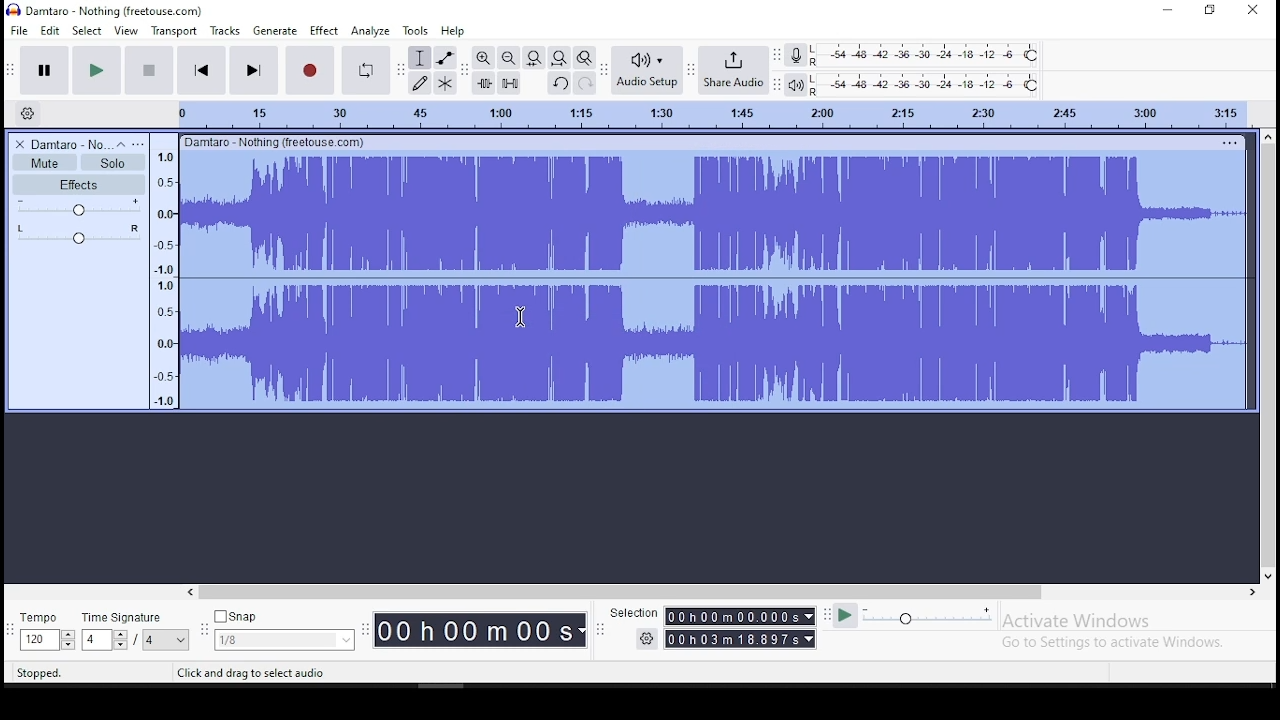 The width and height of the screenshot is (1280, 720). I want to click on playback meter, so click(794, 84).